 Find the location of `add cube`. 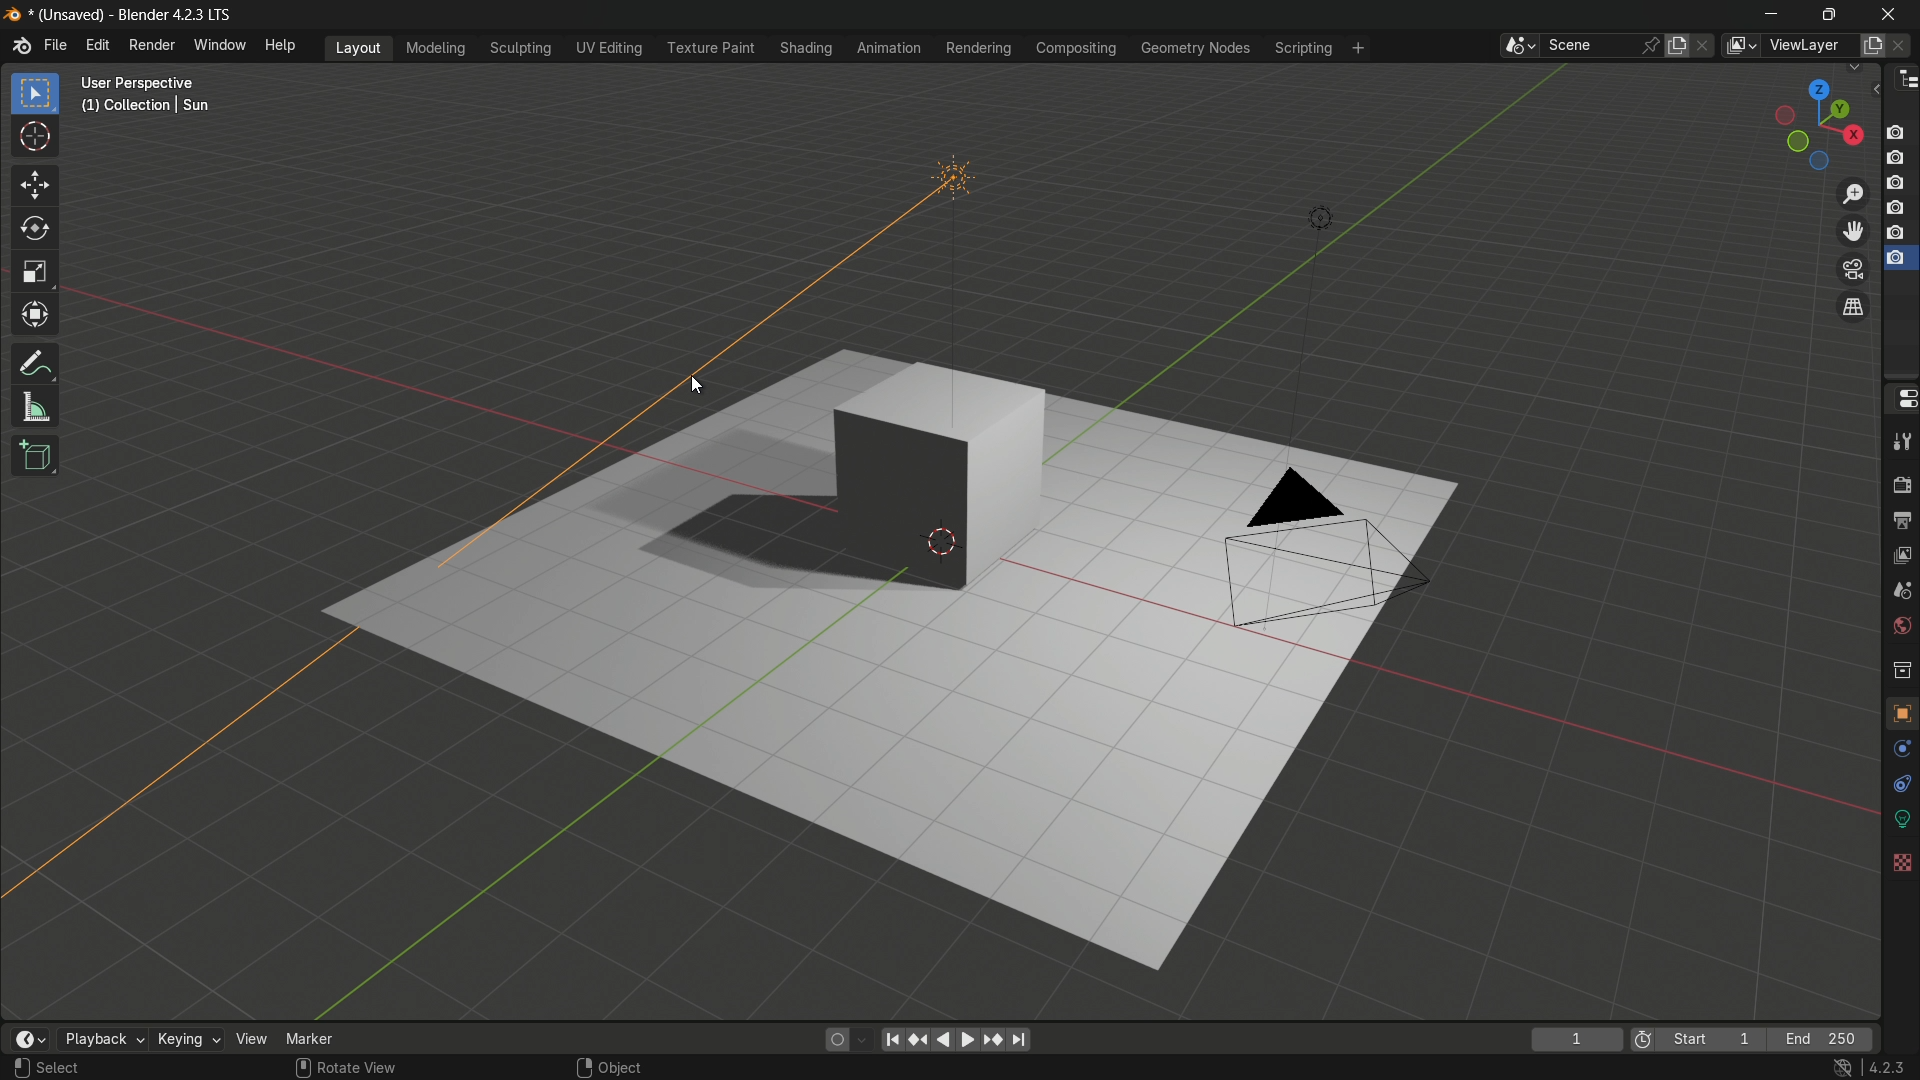

add cube is located at coordinates (38, 456).